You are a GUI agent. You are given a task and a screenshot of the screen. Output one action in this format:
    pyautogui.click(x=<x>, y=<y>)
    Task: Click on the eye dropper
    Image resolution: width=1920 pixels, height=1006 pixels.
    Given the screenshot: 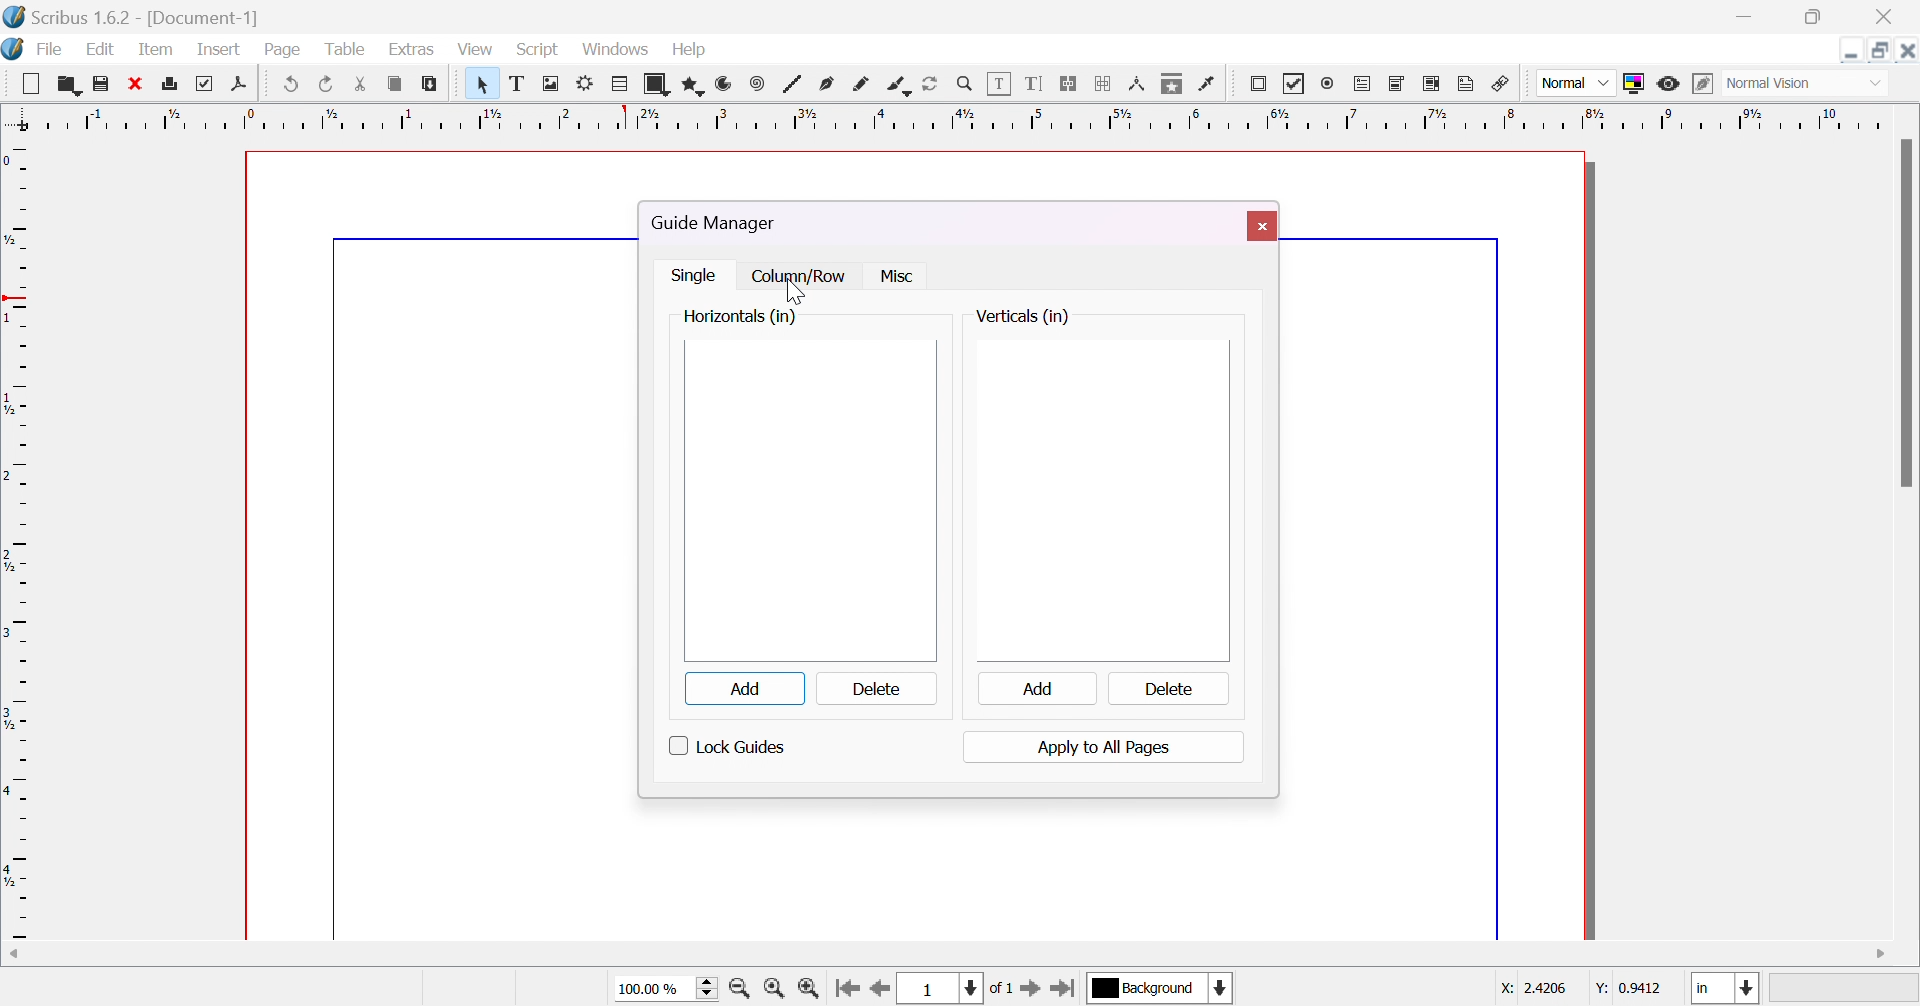 What is the action you would take?
    pyautogui.click(x=1210, y=86)
    